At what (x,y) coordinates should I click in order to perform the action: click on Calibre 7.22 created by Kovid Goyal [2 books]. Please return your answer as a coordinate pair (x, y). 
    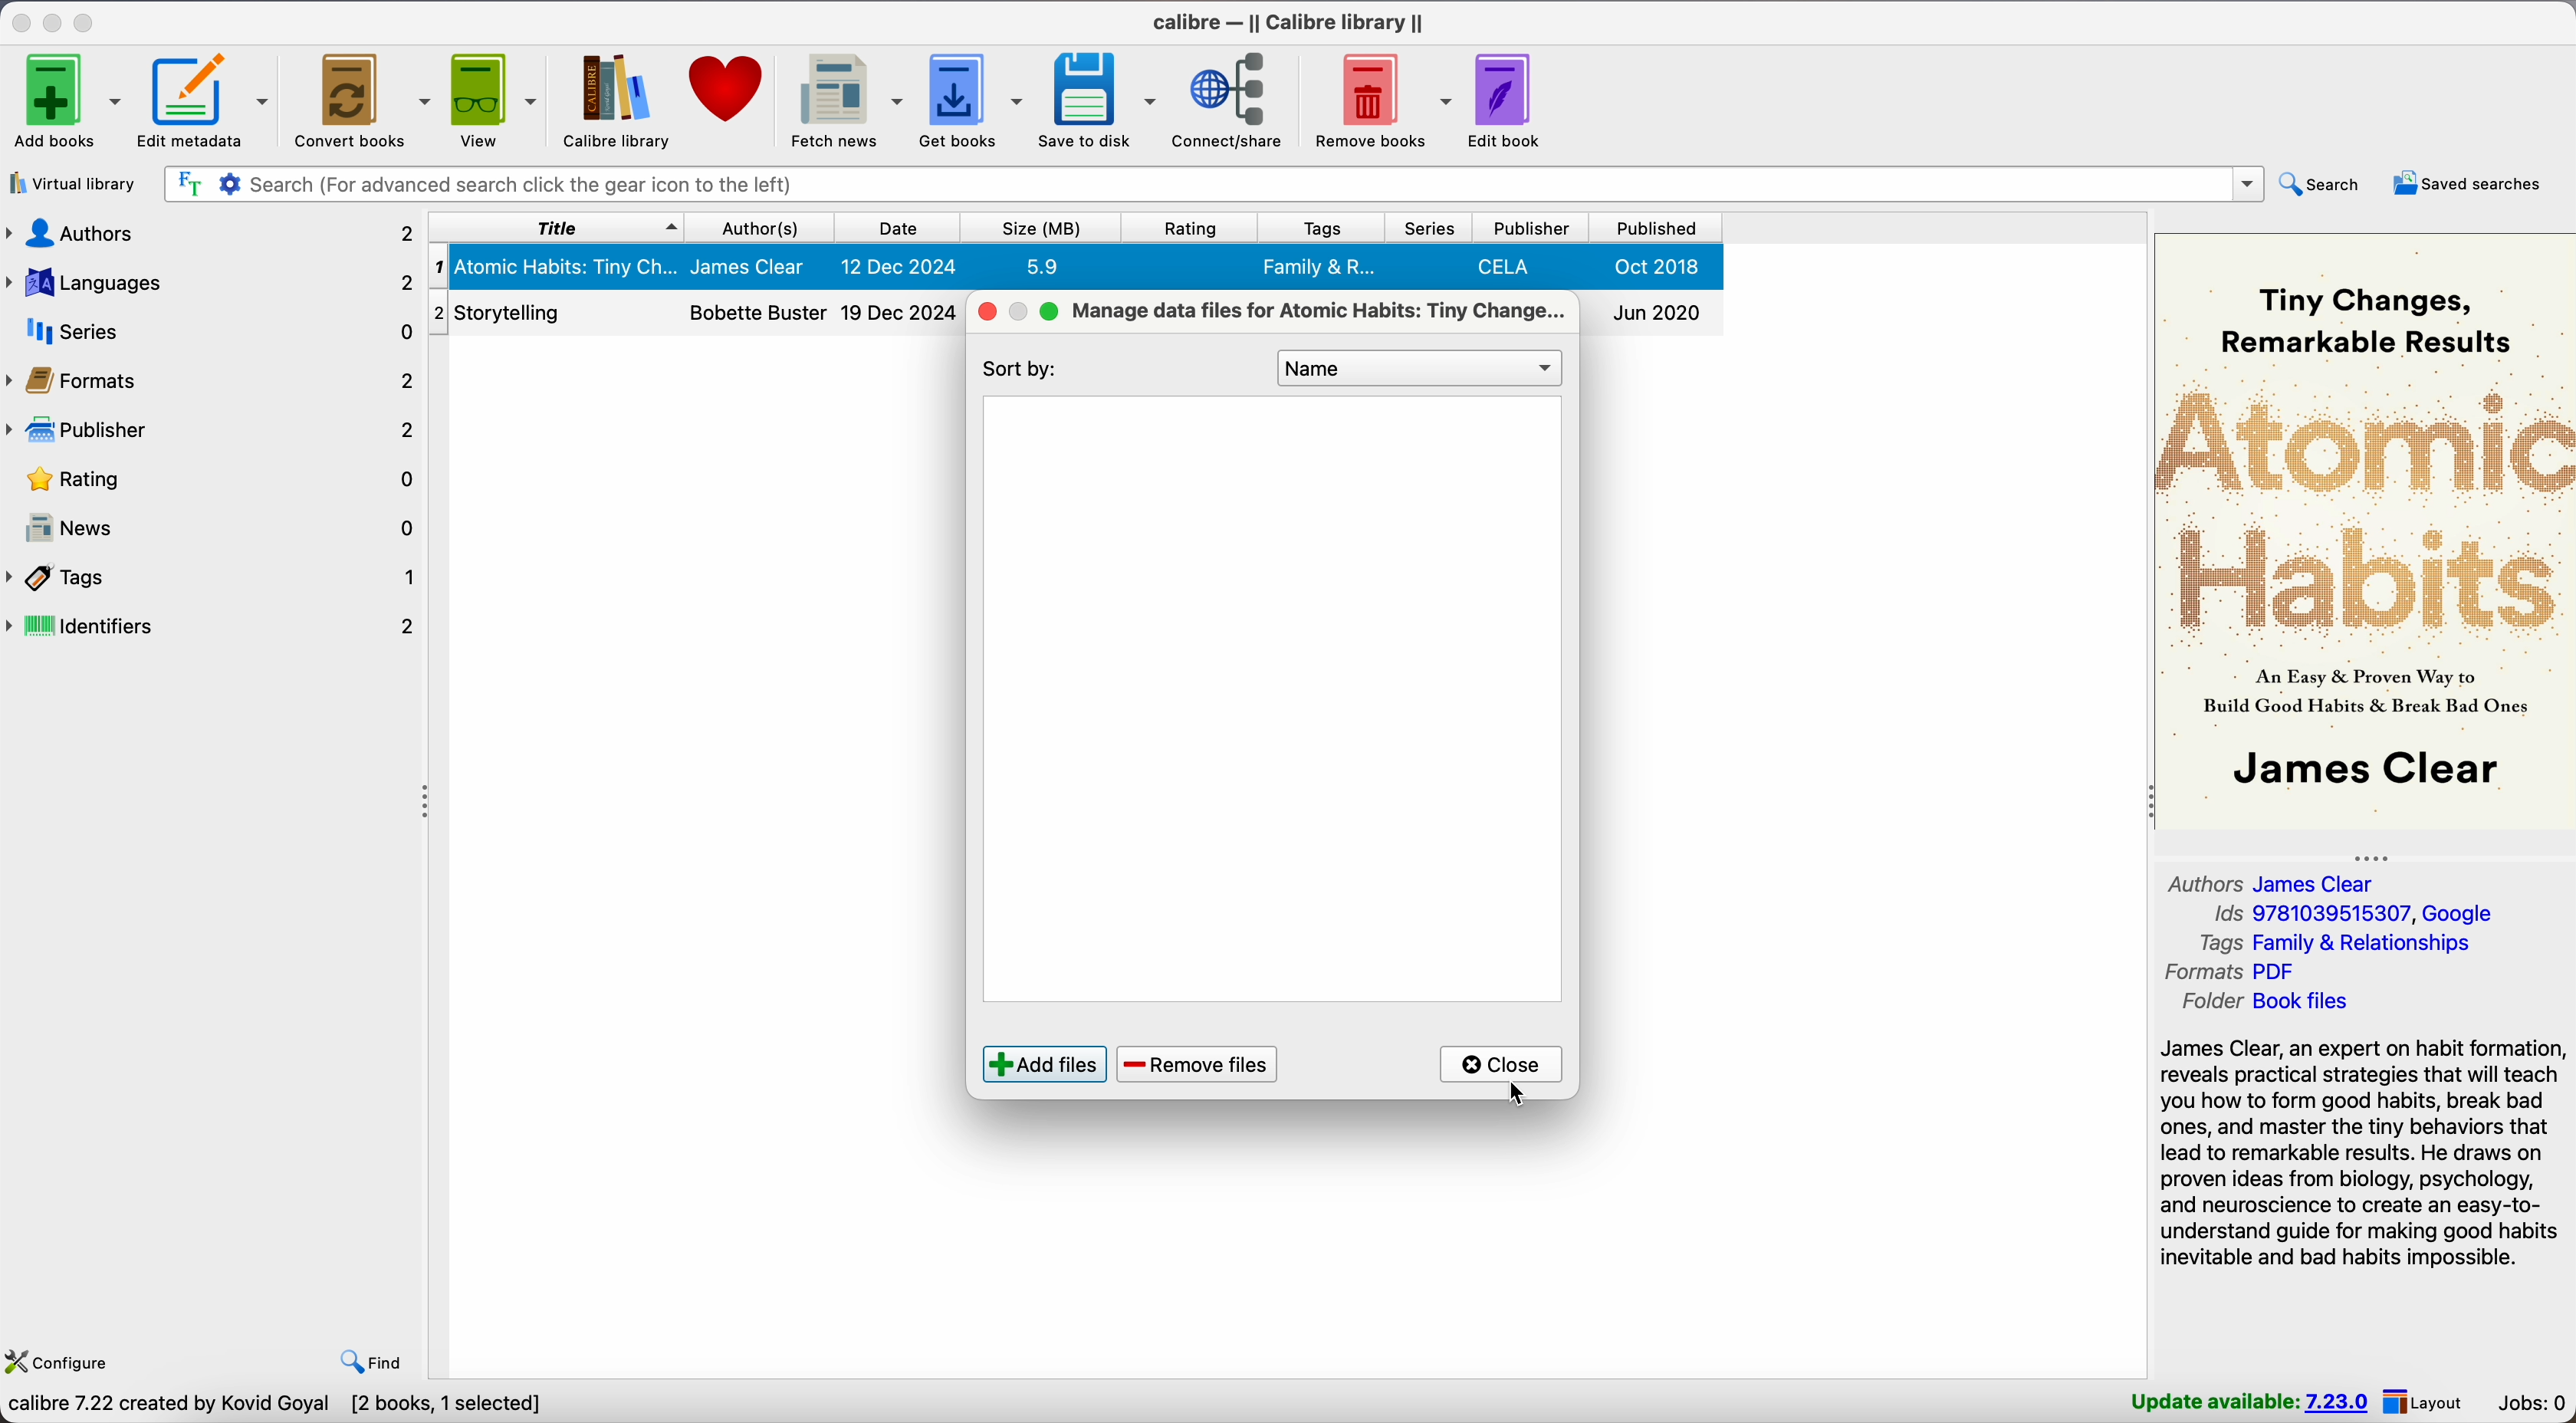
    Looking at the image, I should click on (222, 1407).